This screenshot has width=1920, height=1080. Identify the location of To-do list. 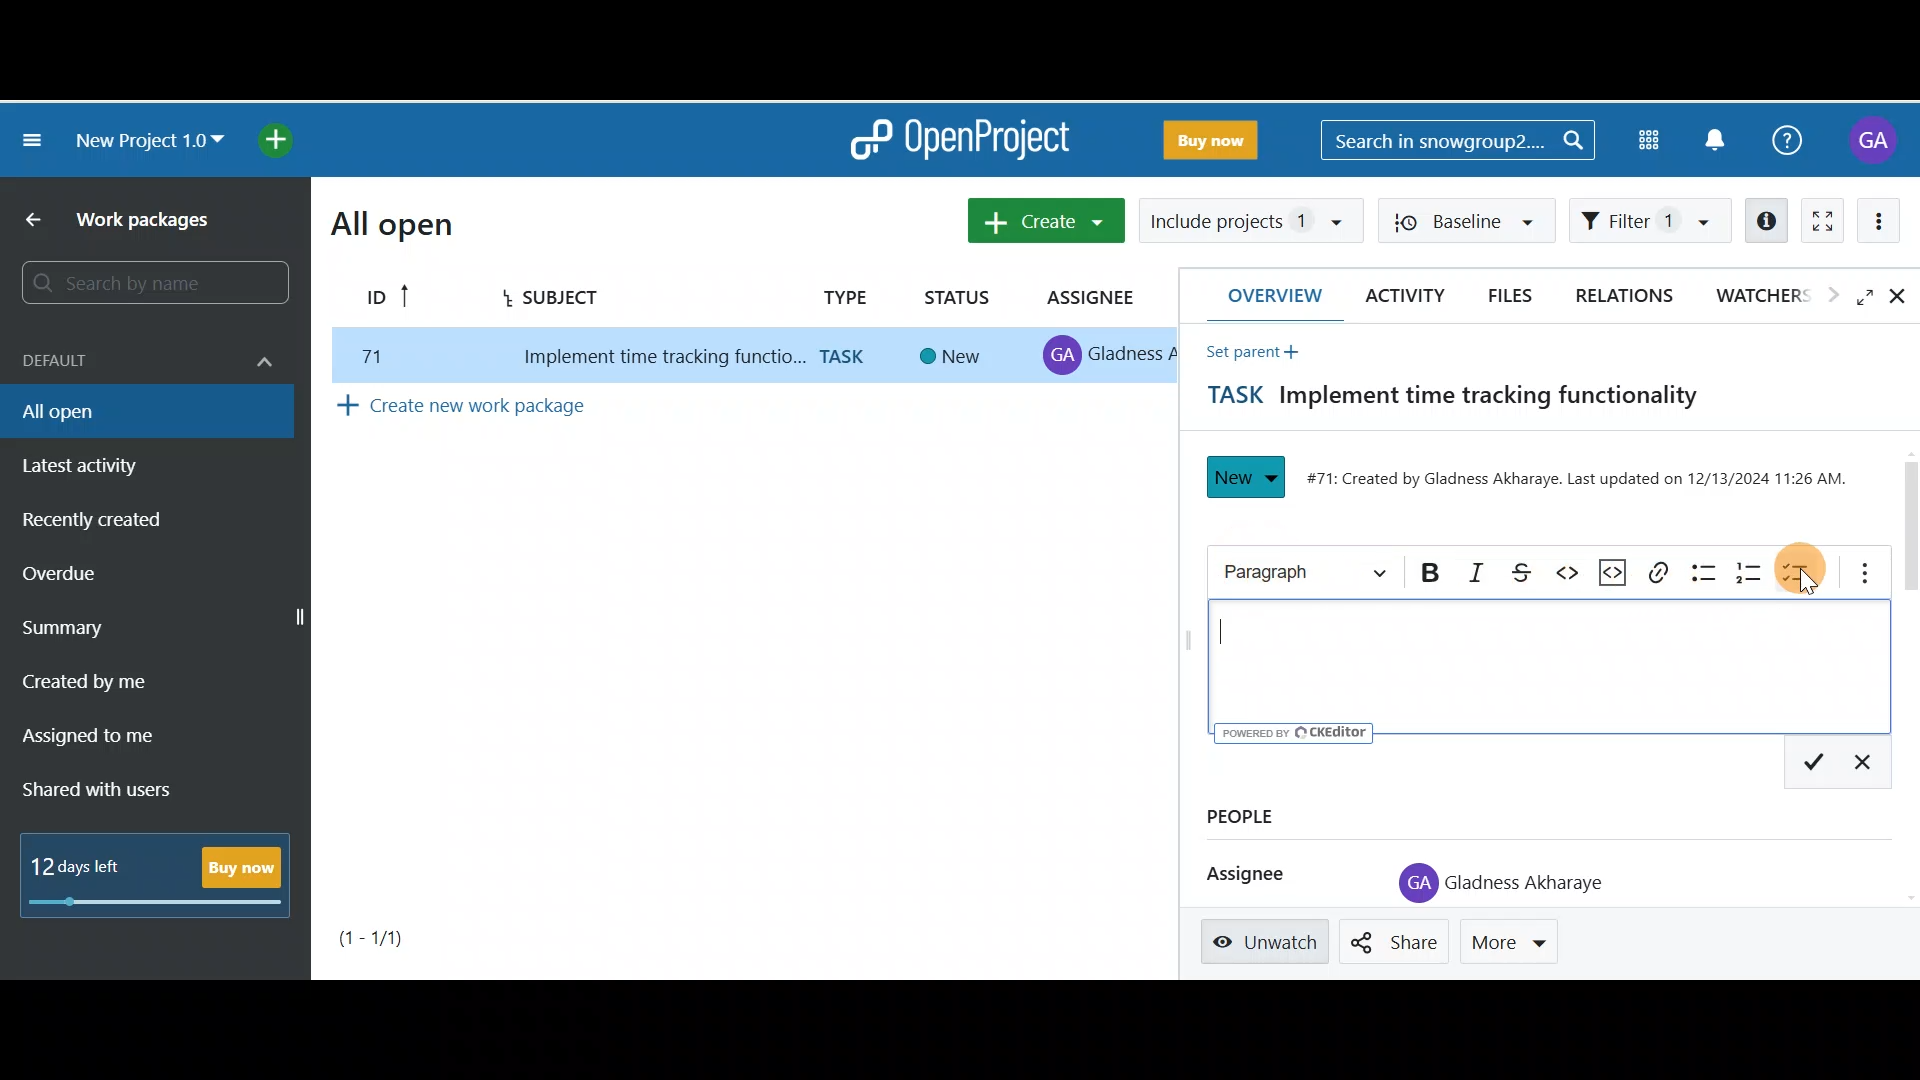
(1801, 569).